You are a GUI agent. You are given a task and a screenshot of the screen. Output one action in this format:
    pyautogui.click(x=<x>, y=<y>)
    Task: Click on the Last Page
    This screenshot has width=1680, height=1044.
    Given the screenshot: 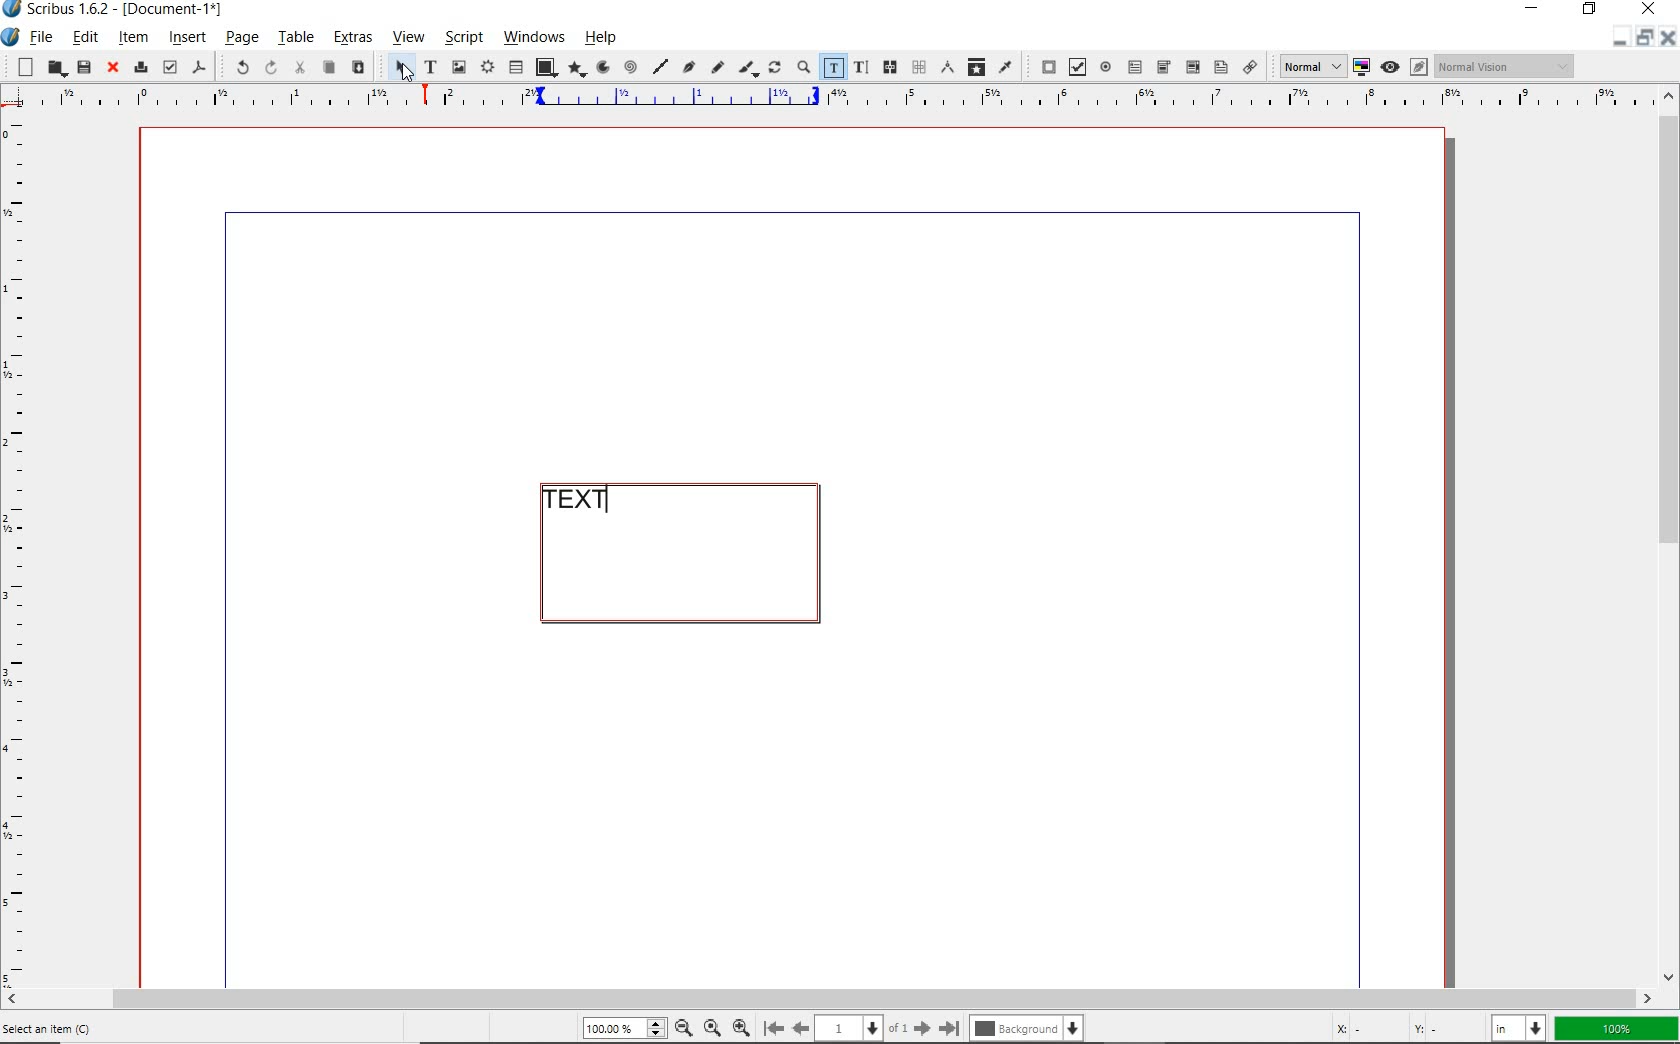 What is the action you would take?
    pyautogui.click(x=951, y=1028)
    